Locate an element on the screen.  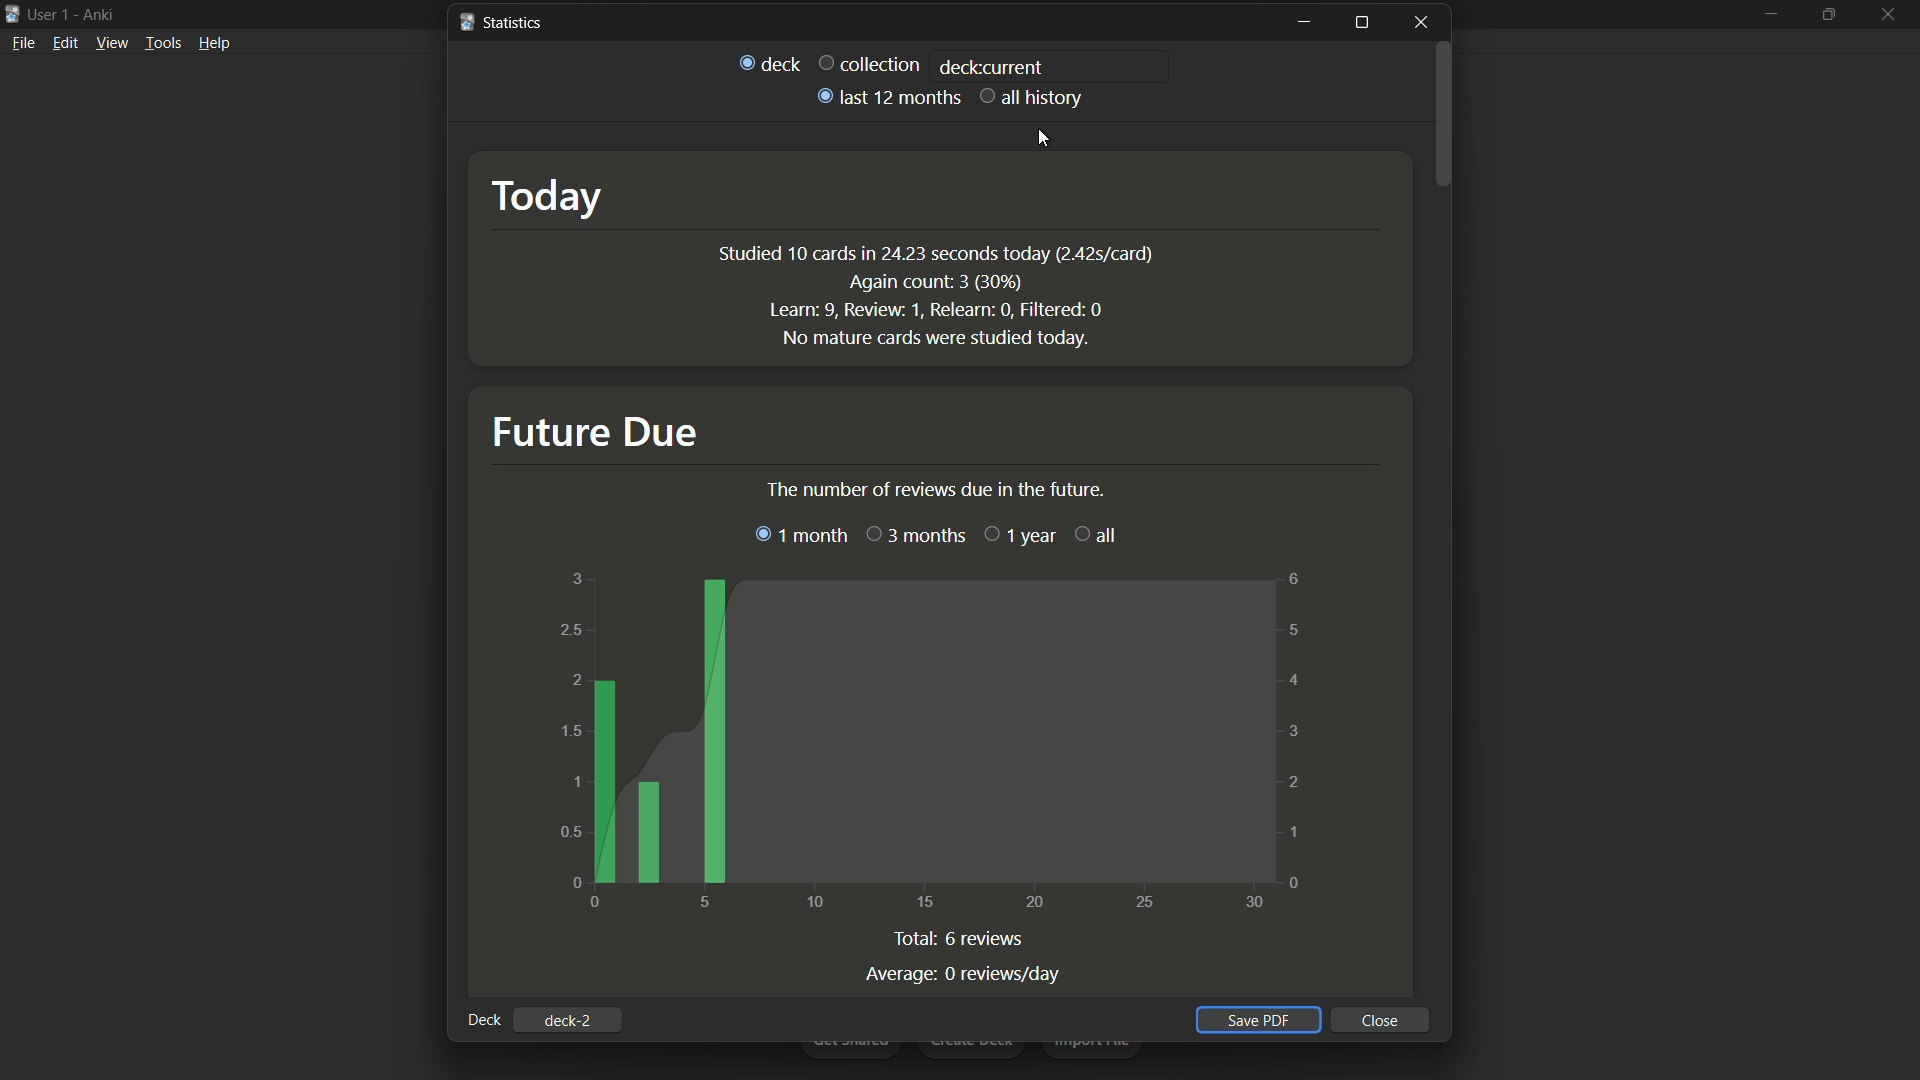
Study statistics for the day is located at coordinates (935, 297).